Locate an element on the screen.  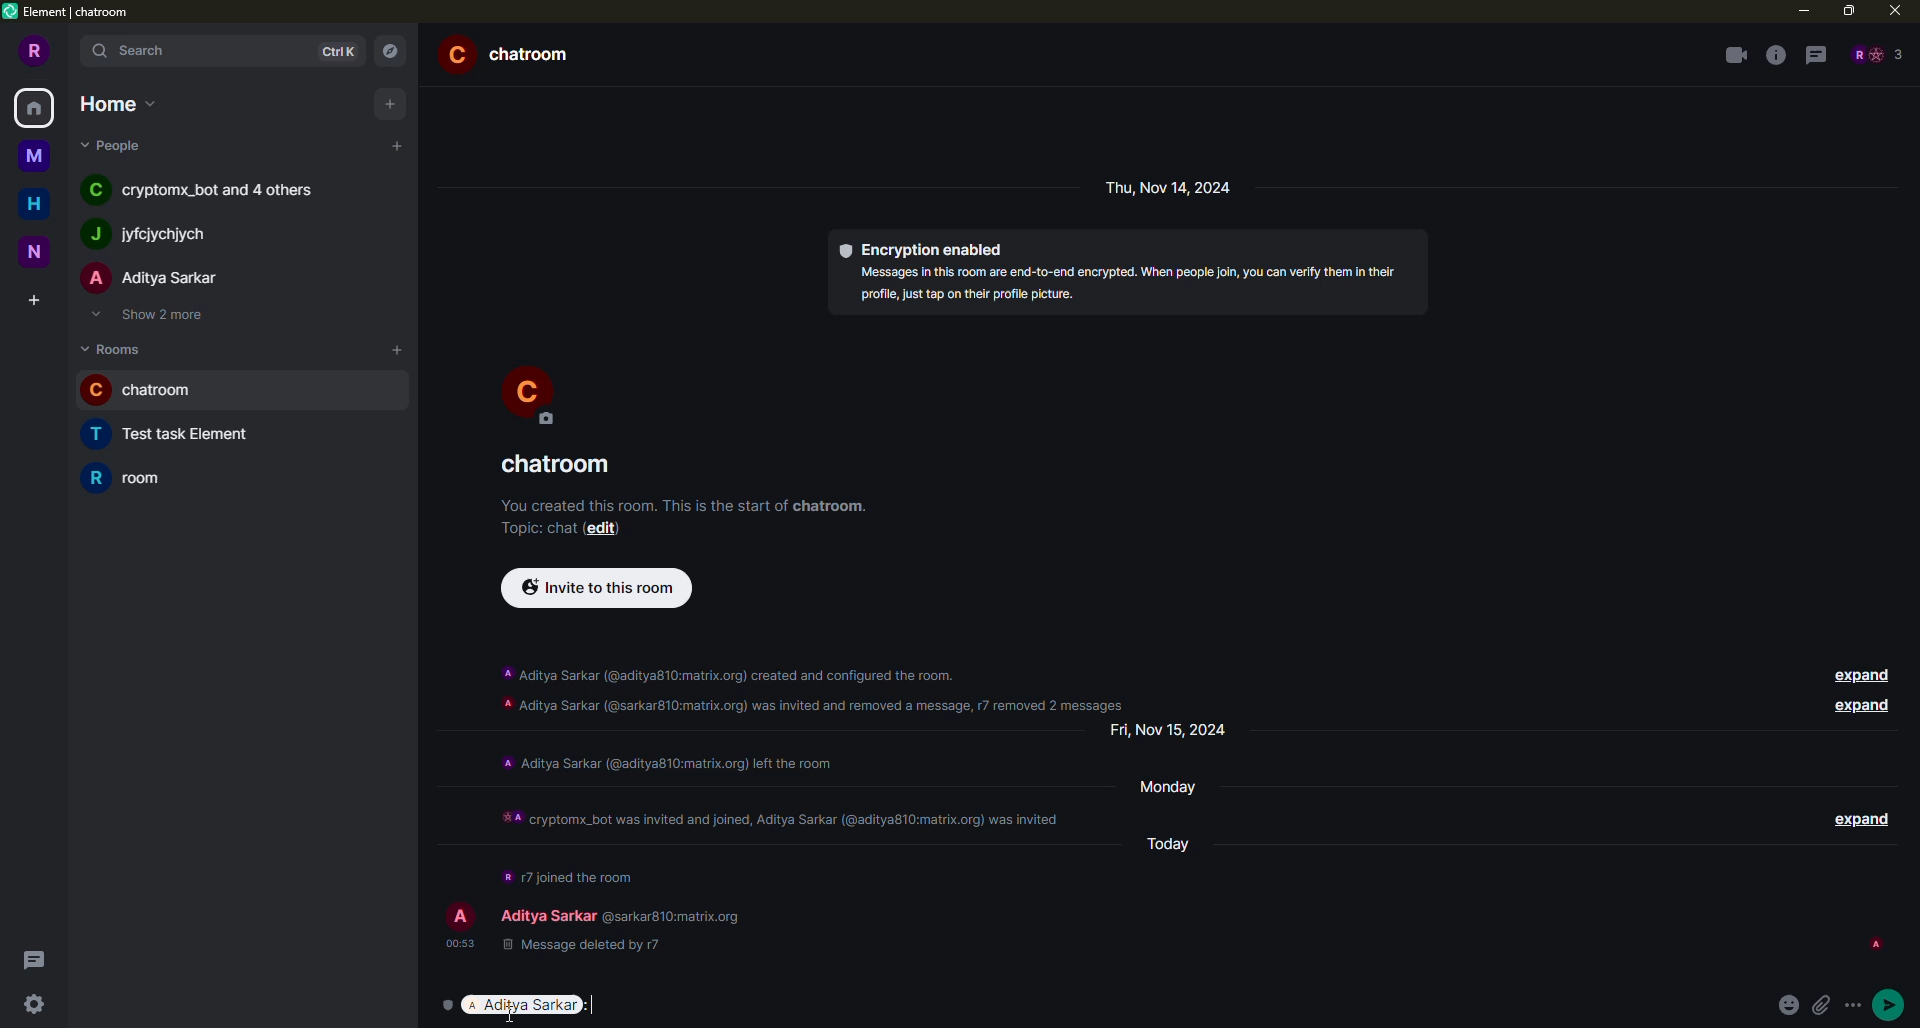
add is located at coordinates (399, 145).